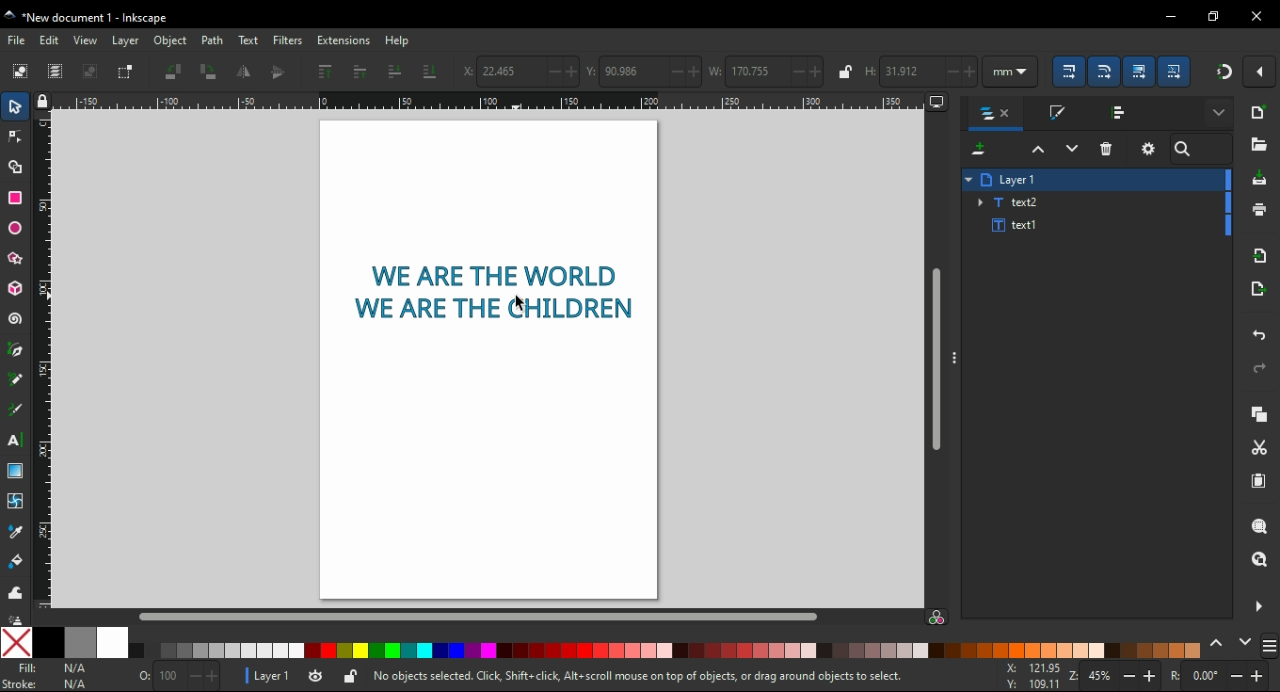 The image size is (1280, 692). What do you see at coordinates (14, 353) in the screenshot?
I see `pen tool` at bounding box center [14, 353].